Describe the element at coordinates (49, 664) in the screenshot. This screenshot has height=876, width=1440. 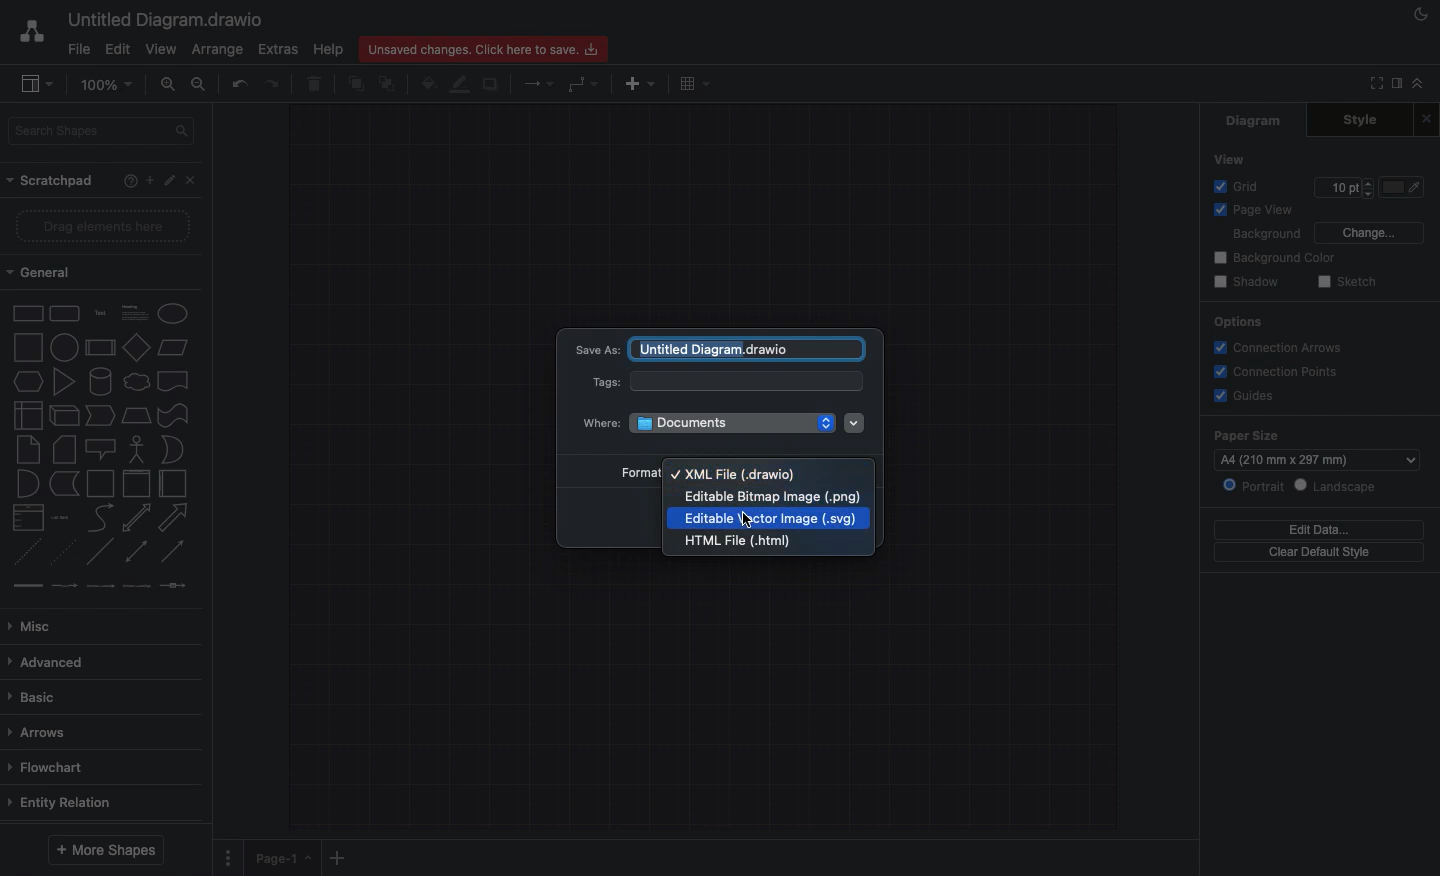
I see `Advanced` at that location.